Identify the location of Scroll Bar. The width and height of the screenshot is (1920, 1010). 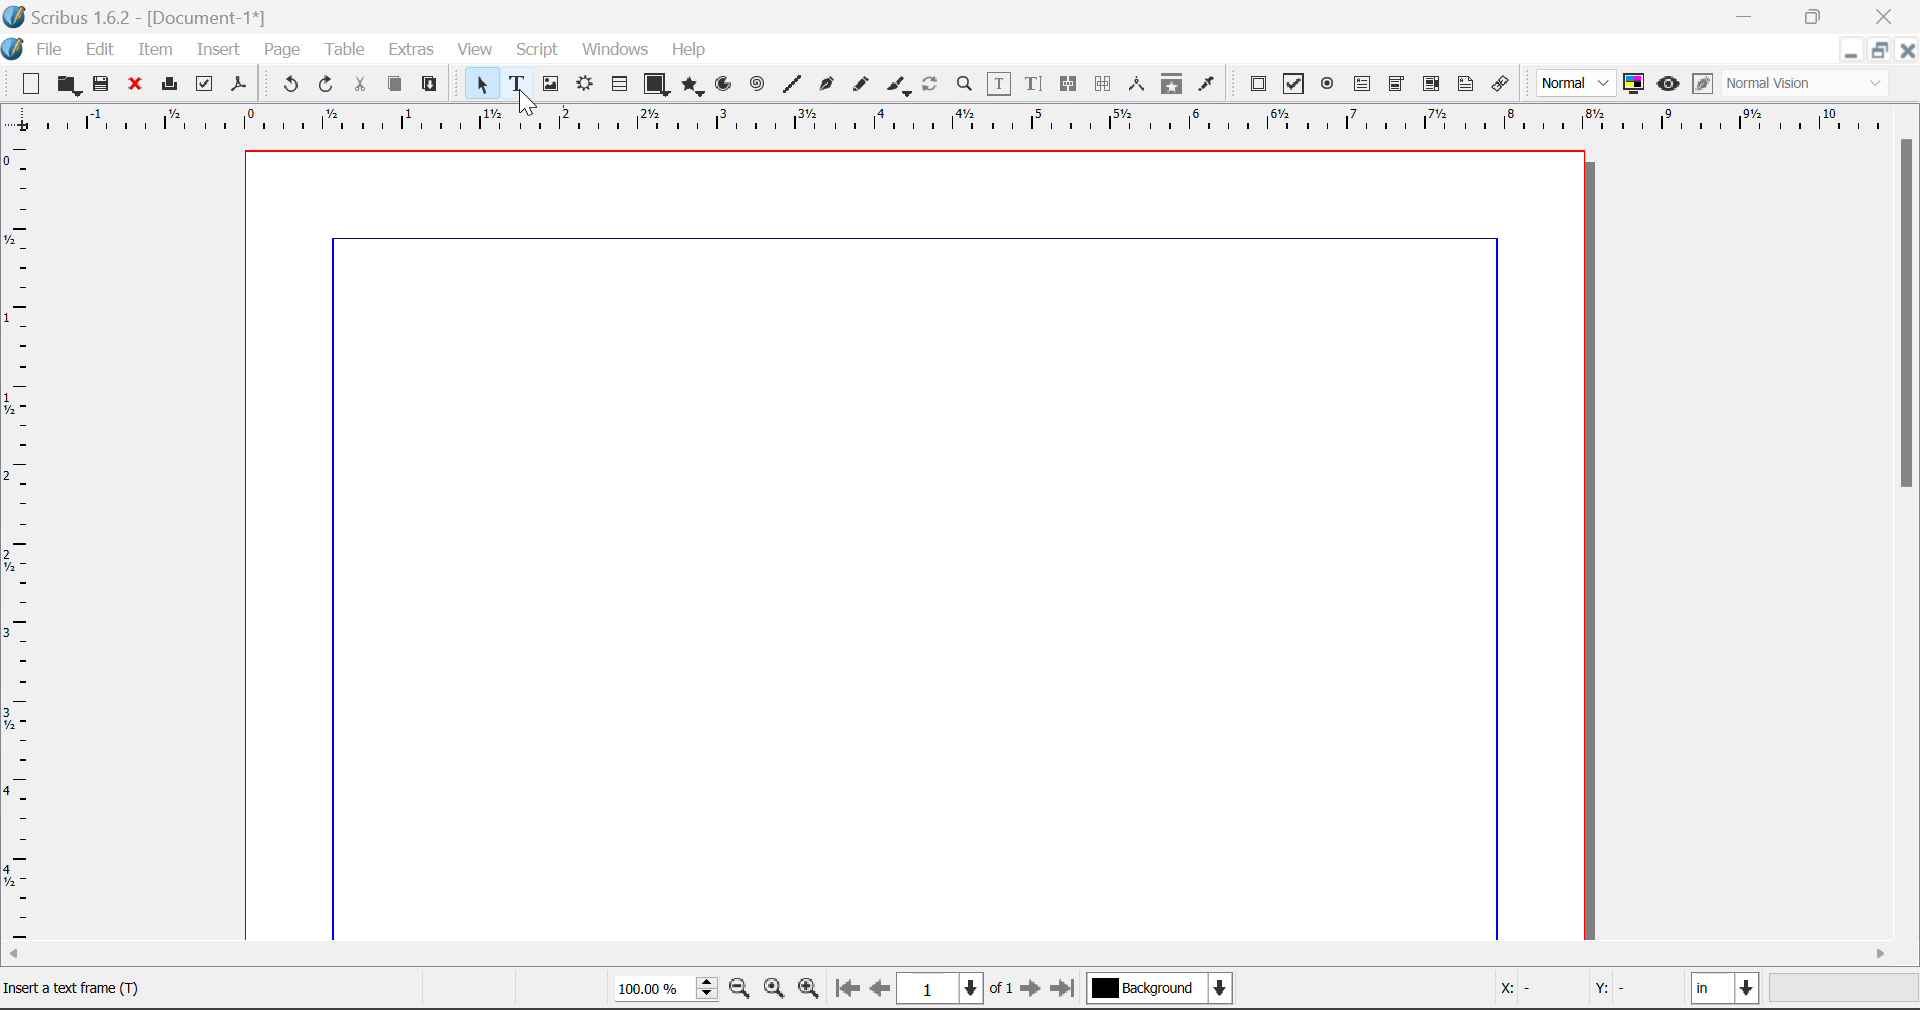
(1908, 534).